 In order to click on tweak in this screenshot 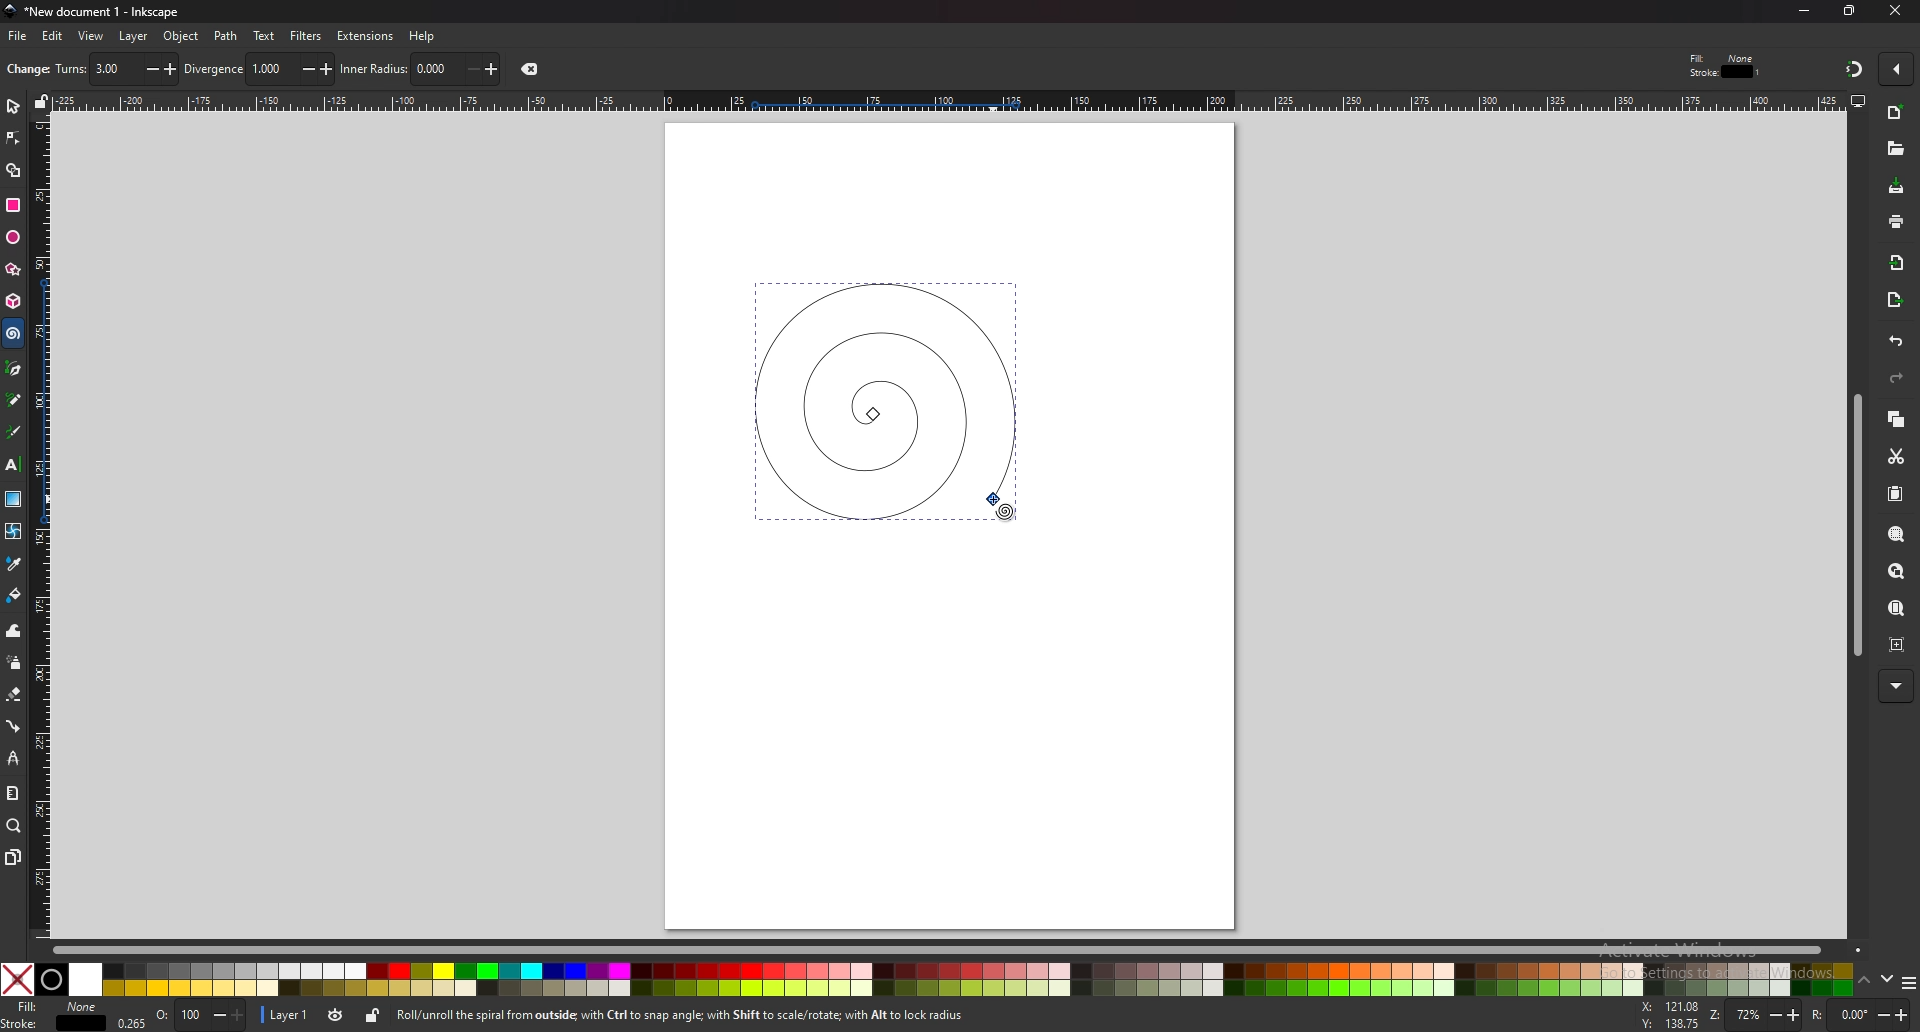, I will do `click(13, 632)`.